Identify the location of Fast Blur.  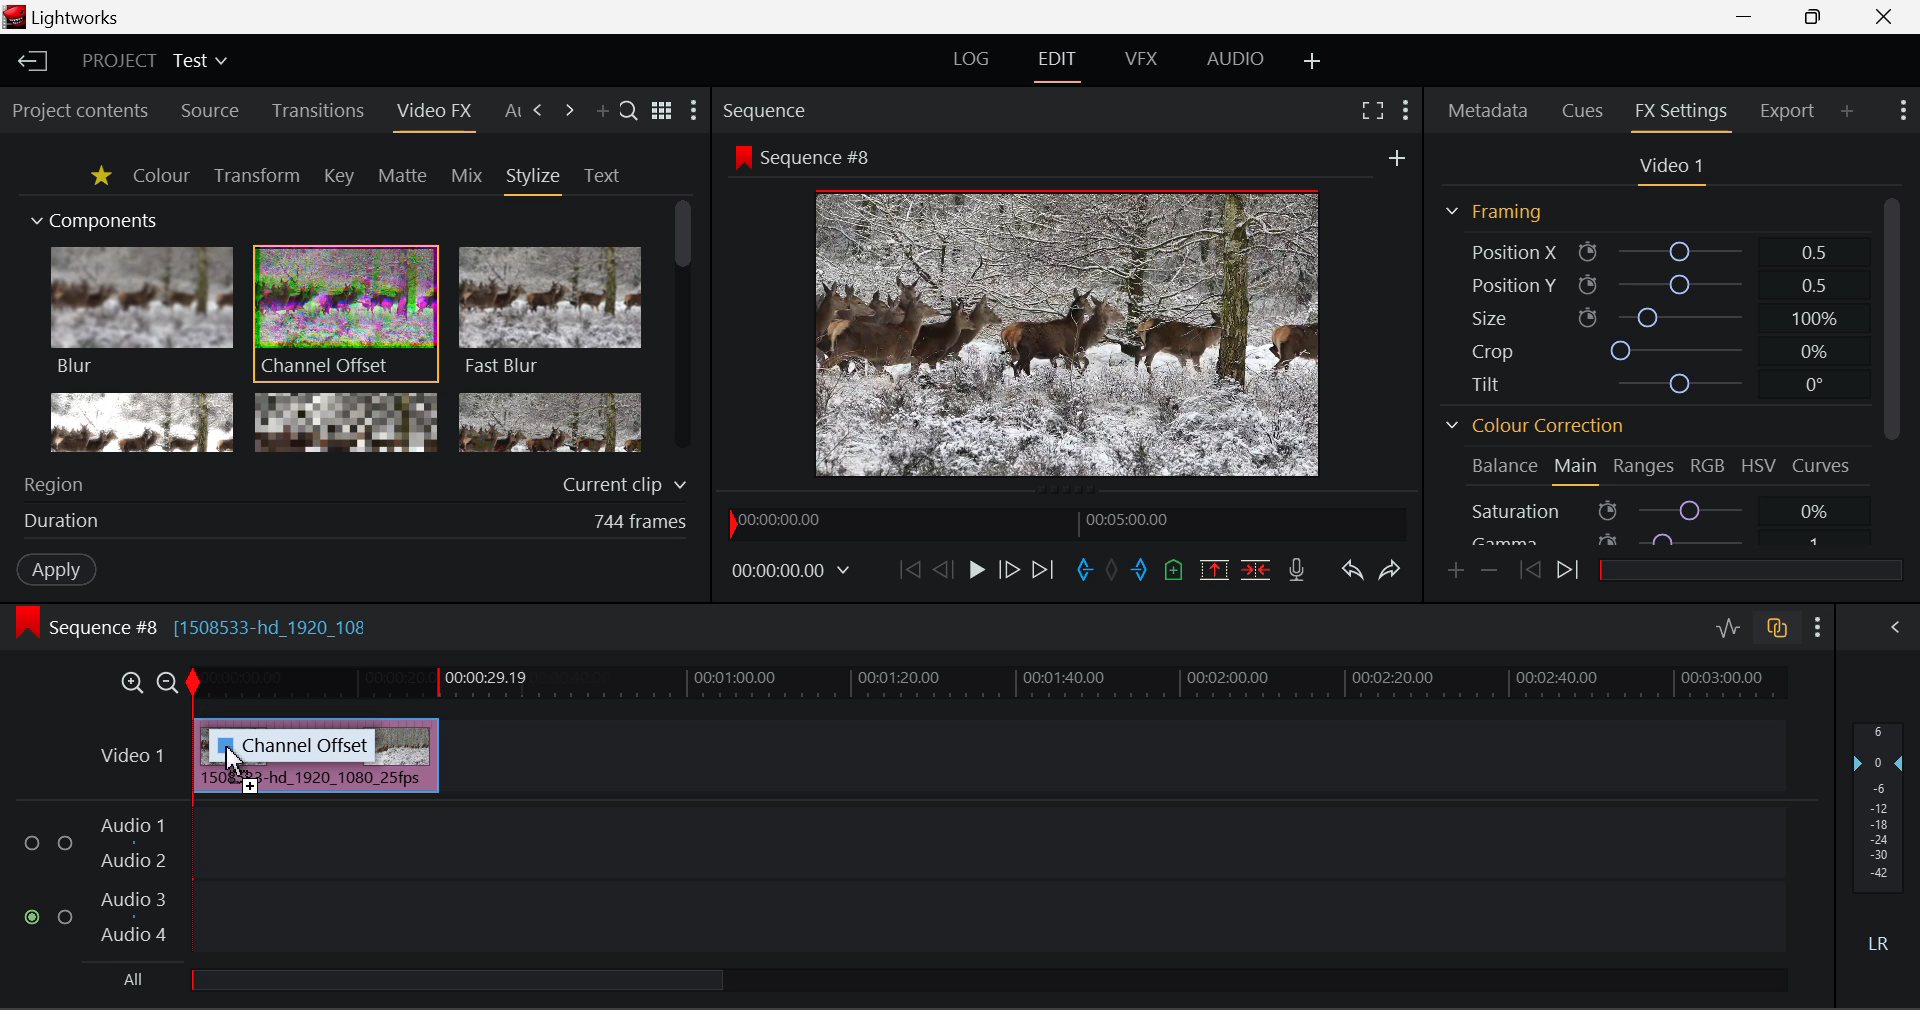
(551, 312).